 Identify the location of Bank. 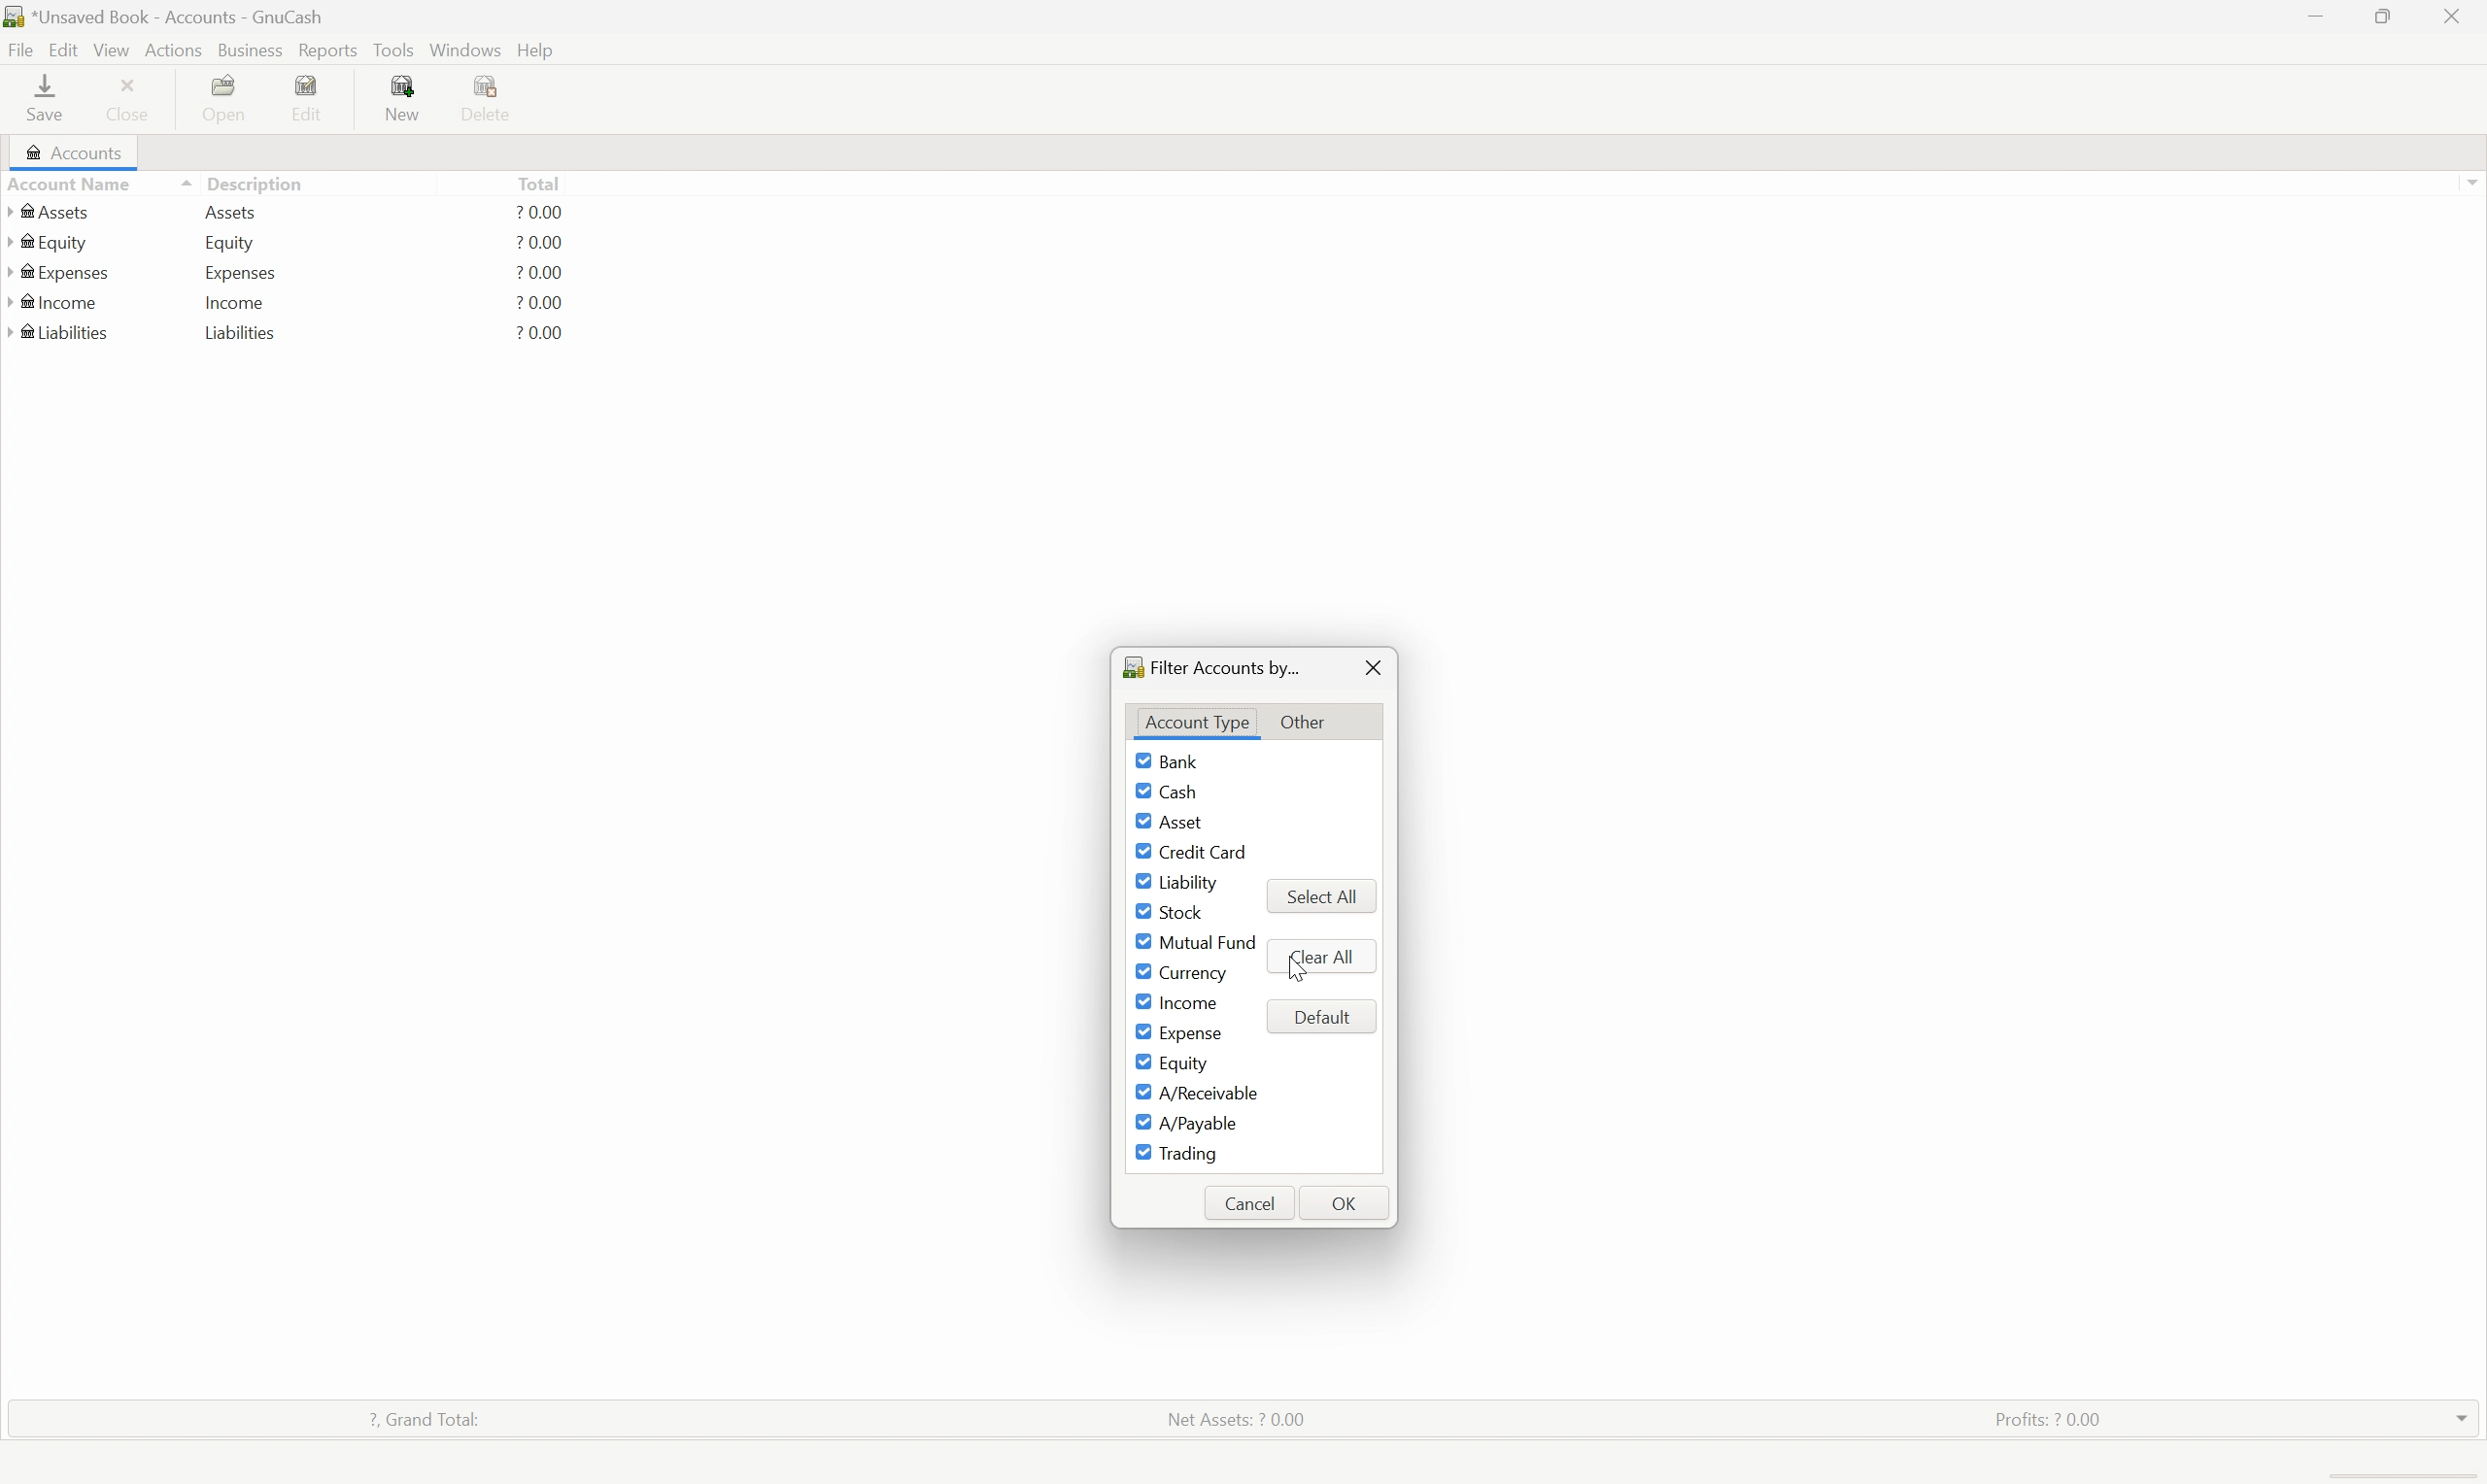
(1180, 761).